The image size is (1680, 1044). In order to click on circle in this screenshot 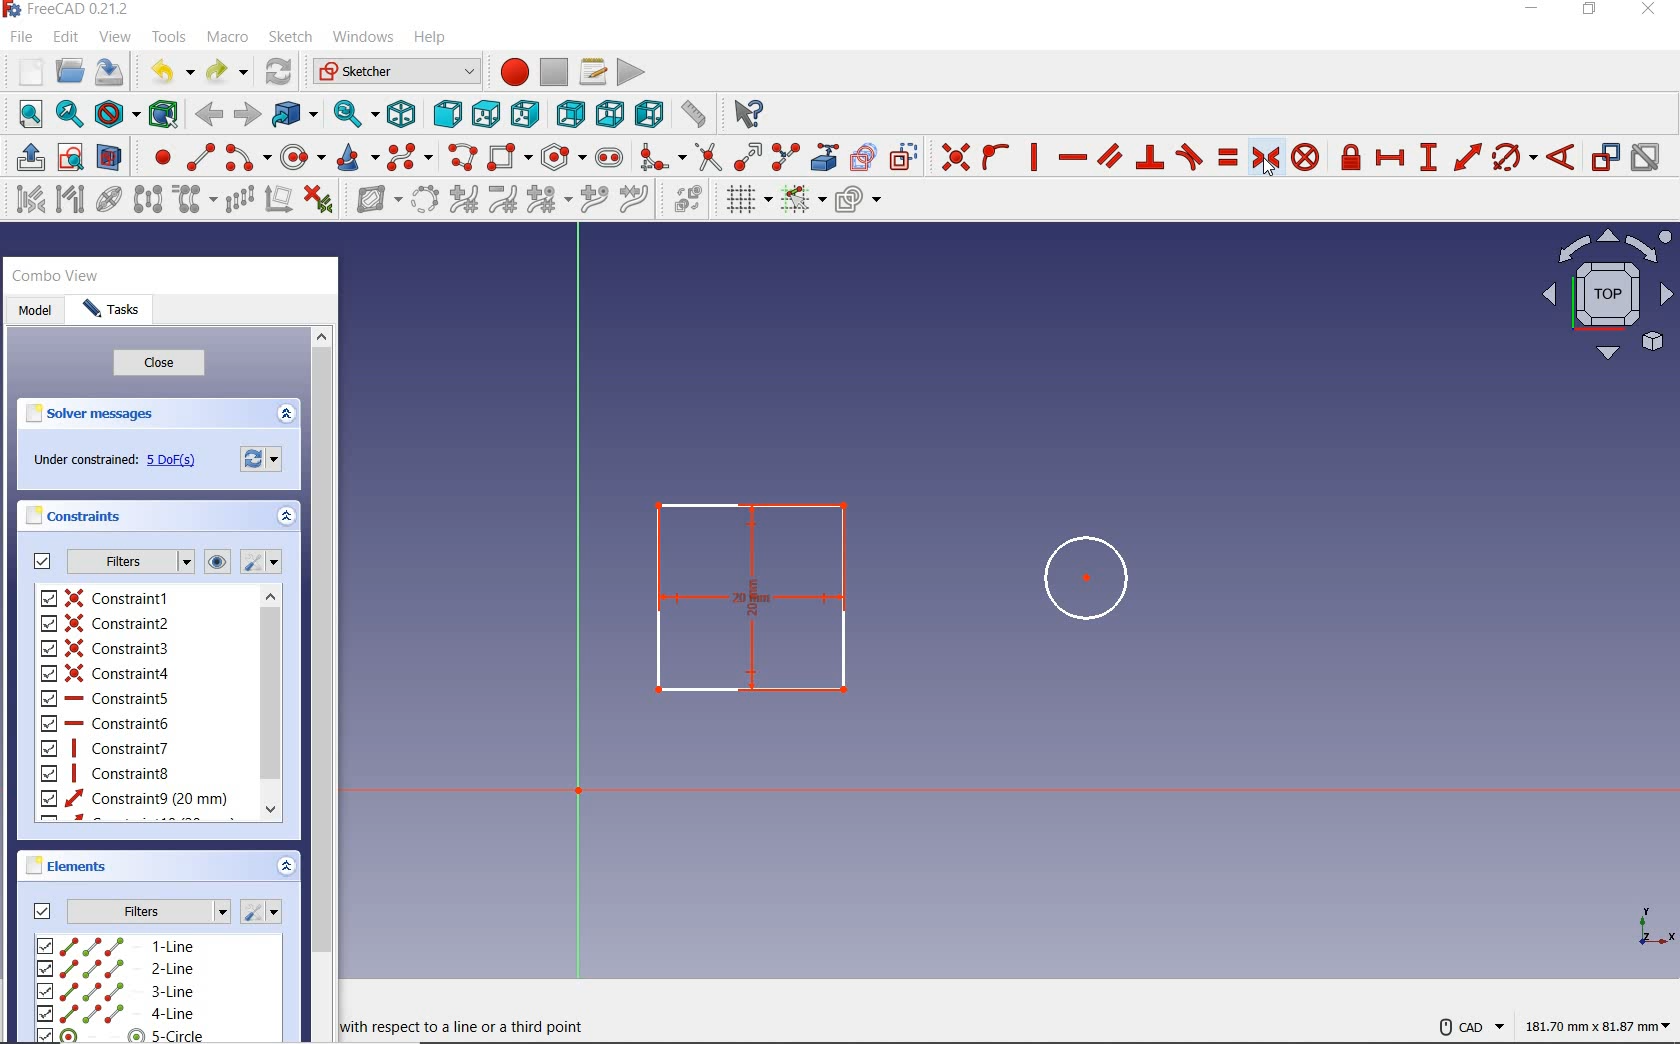, I will do `click(1074, 579)`.